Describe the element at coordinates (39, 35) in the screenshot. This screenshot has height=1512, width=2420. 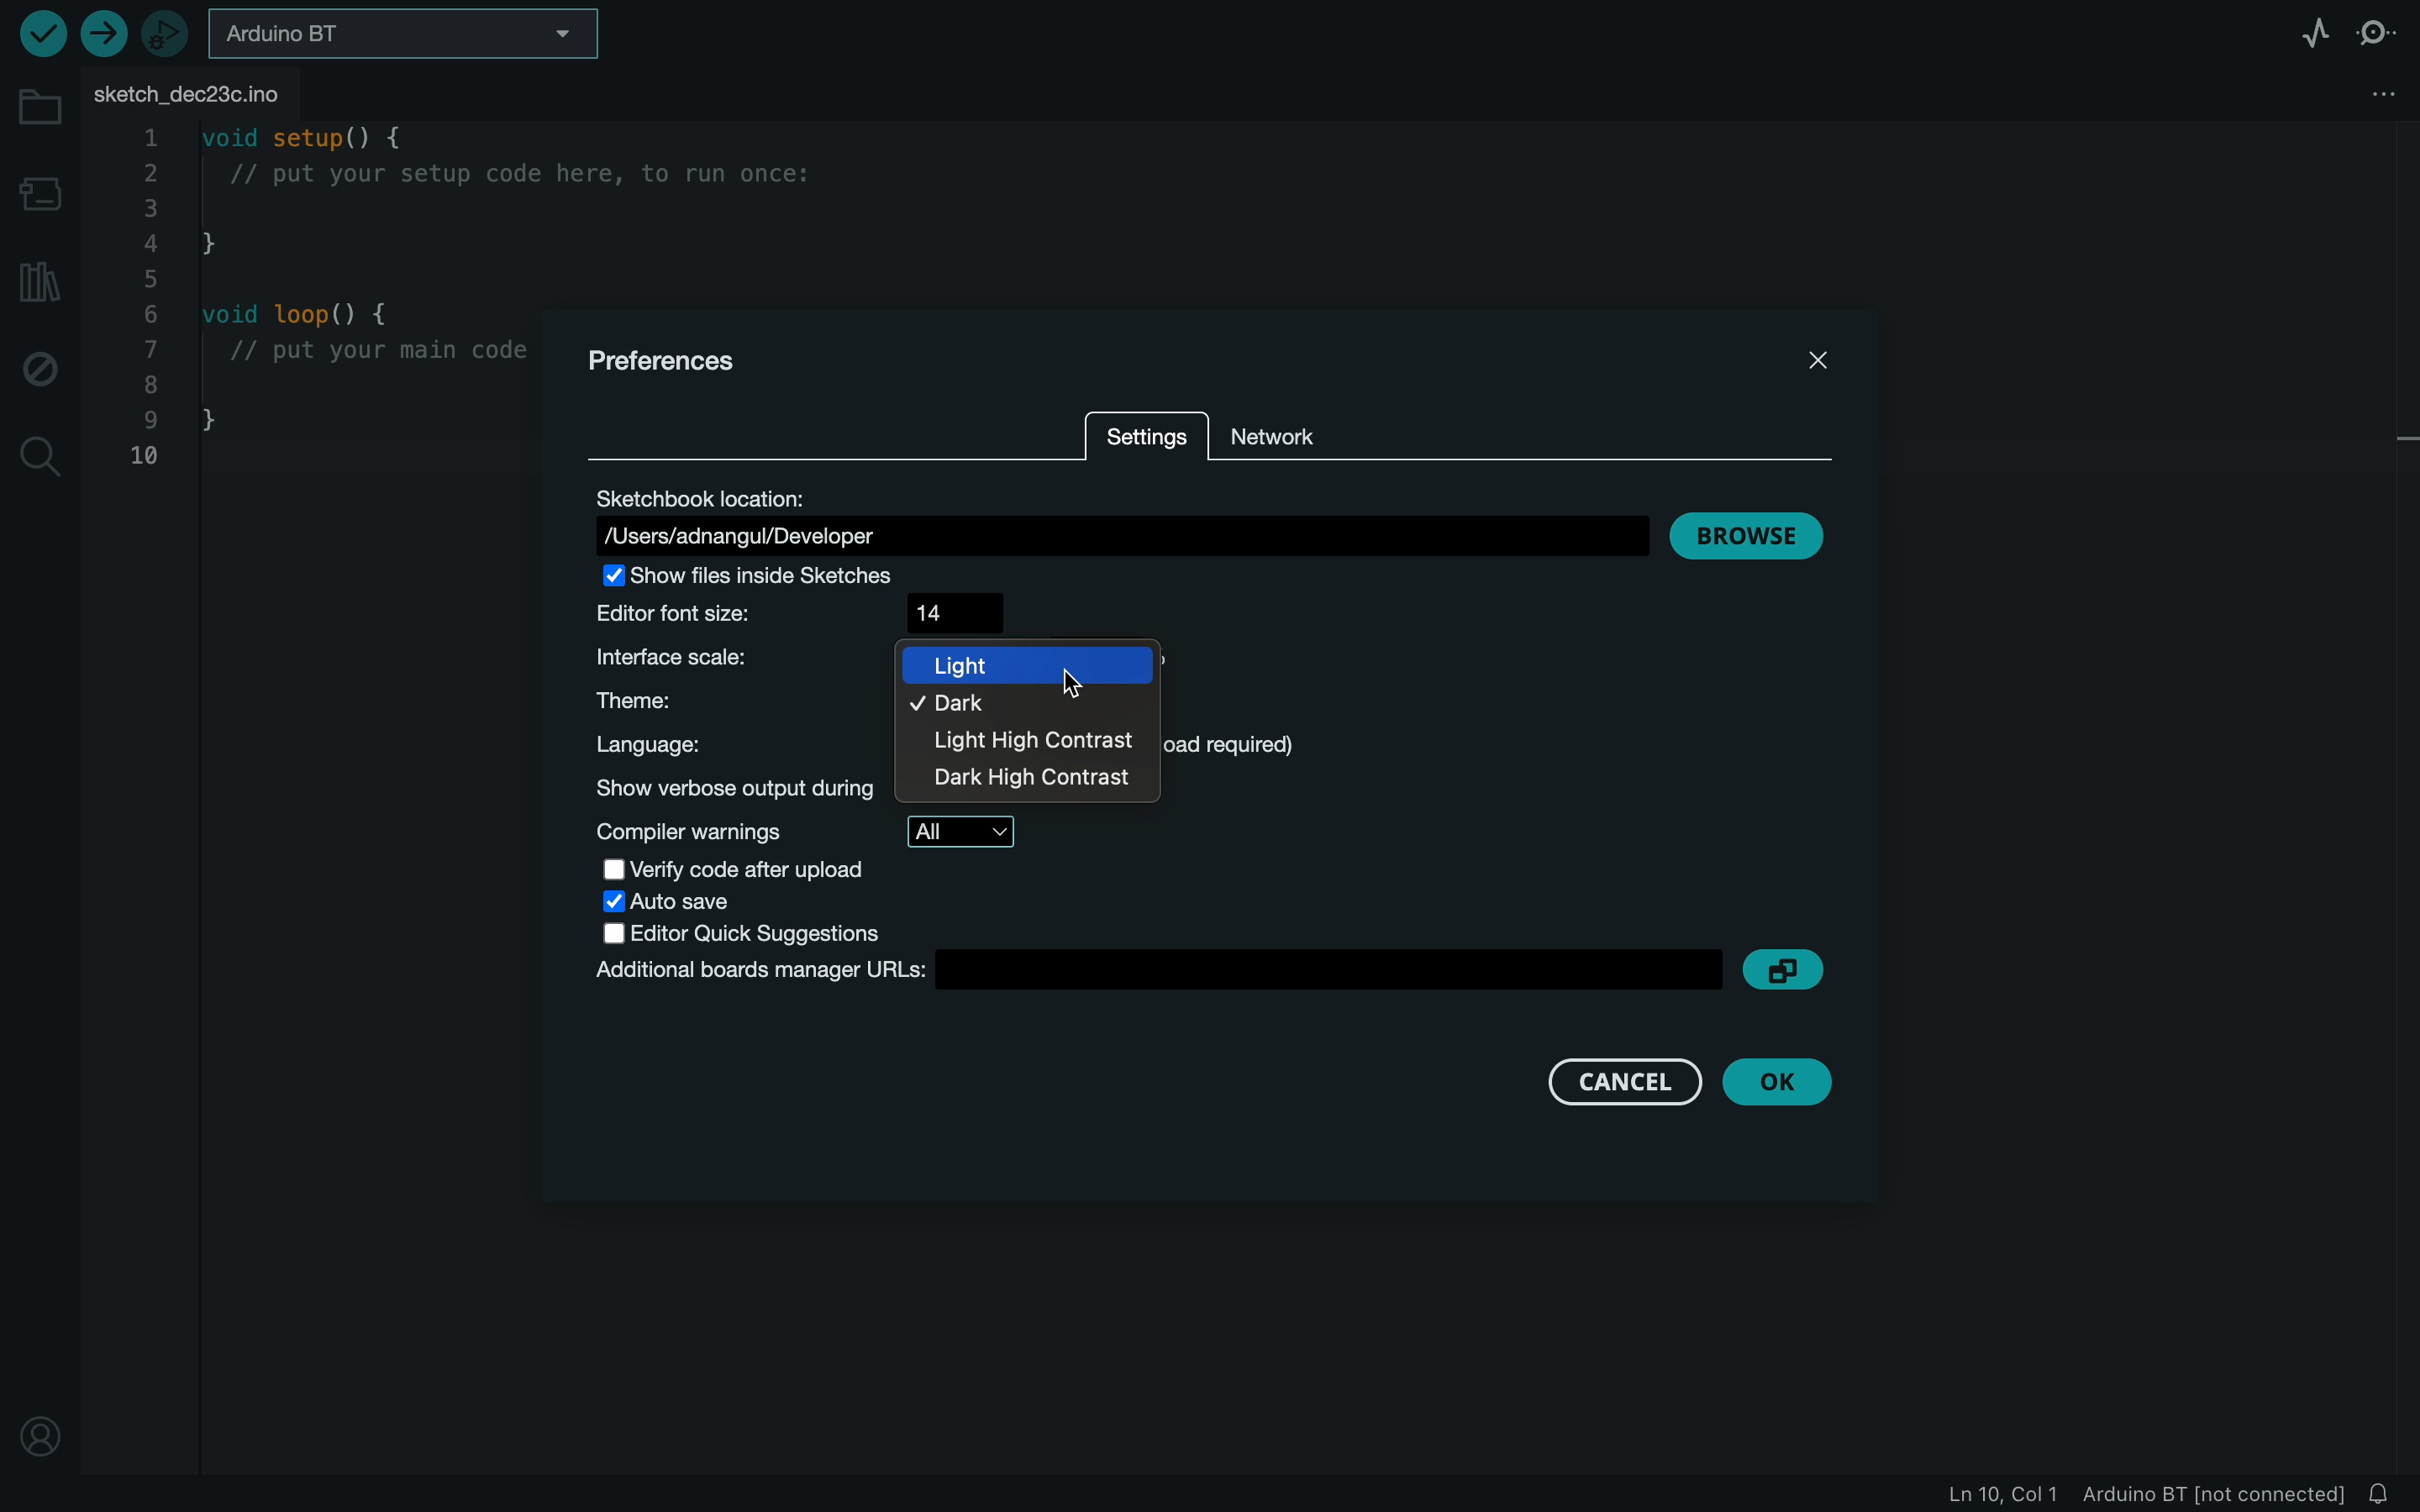
I see `verify` at that location.